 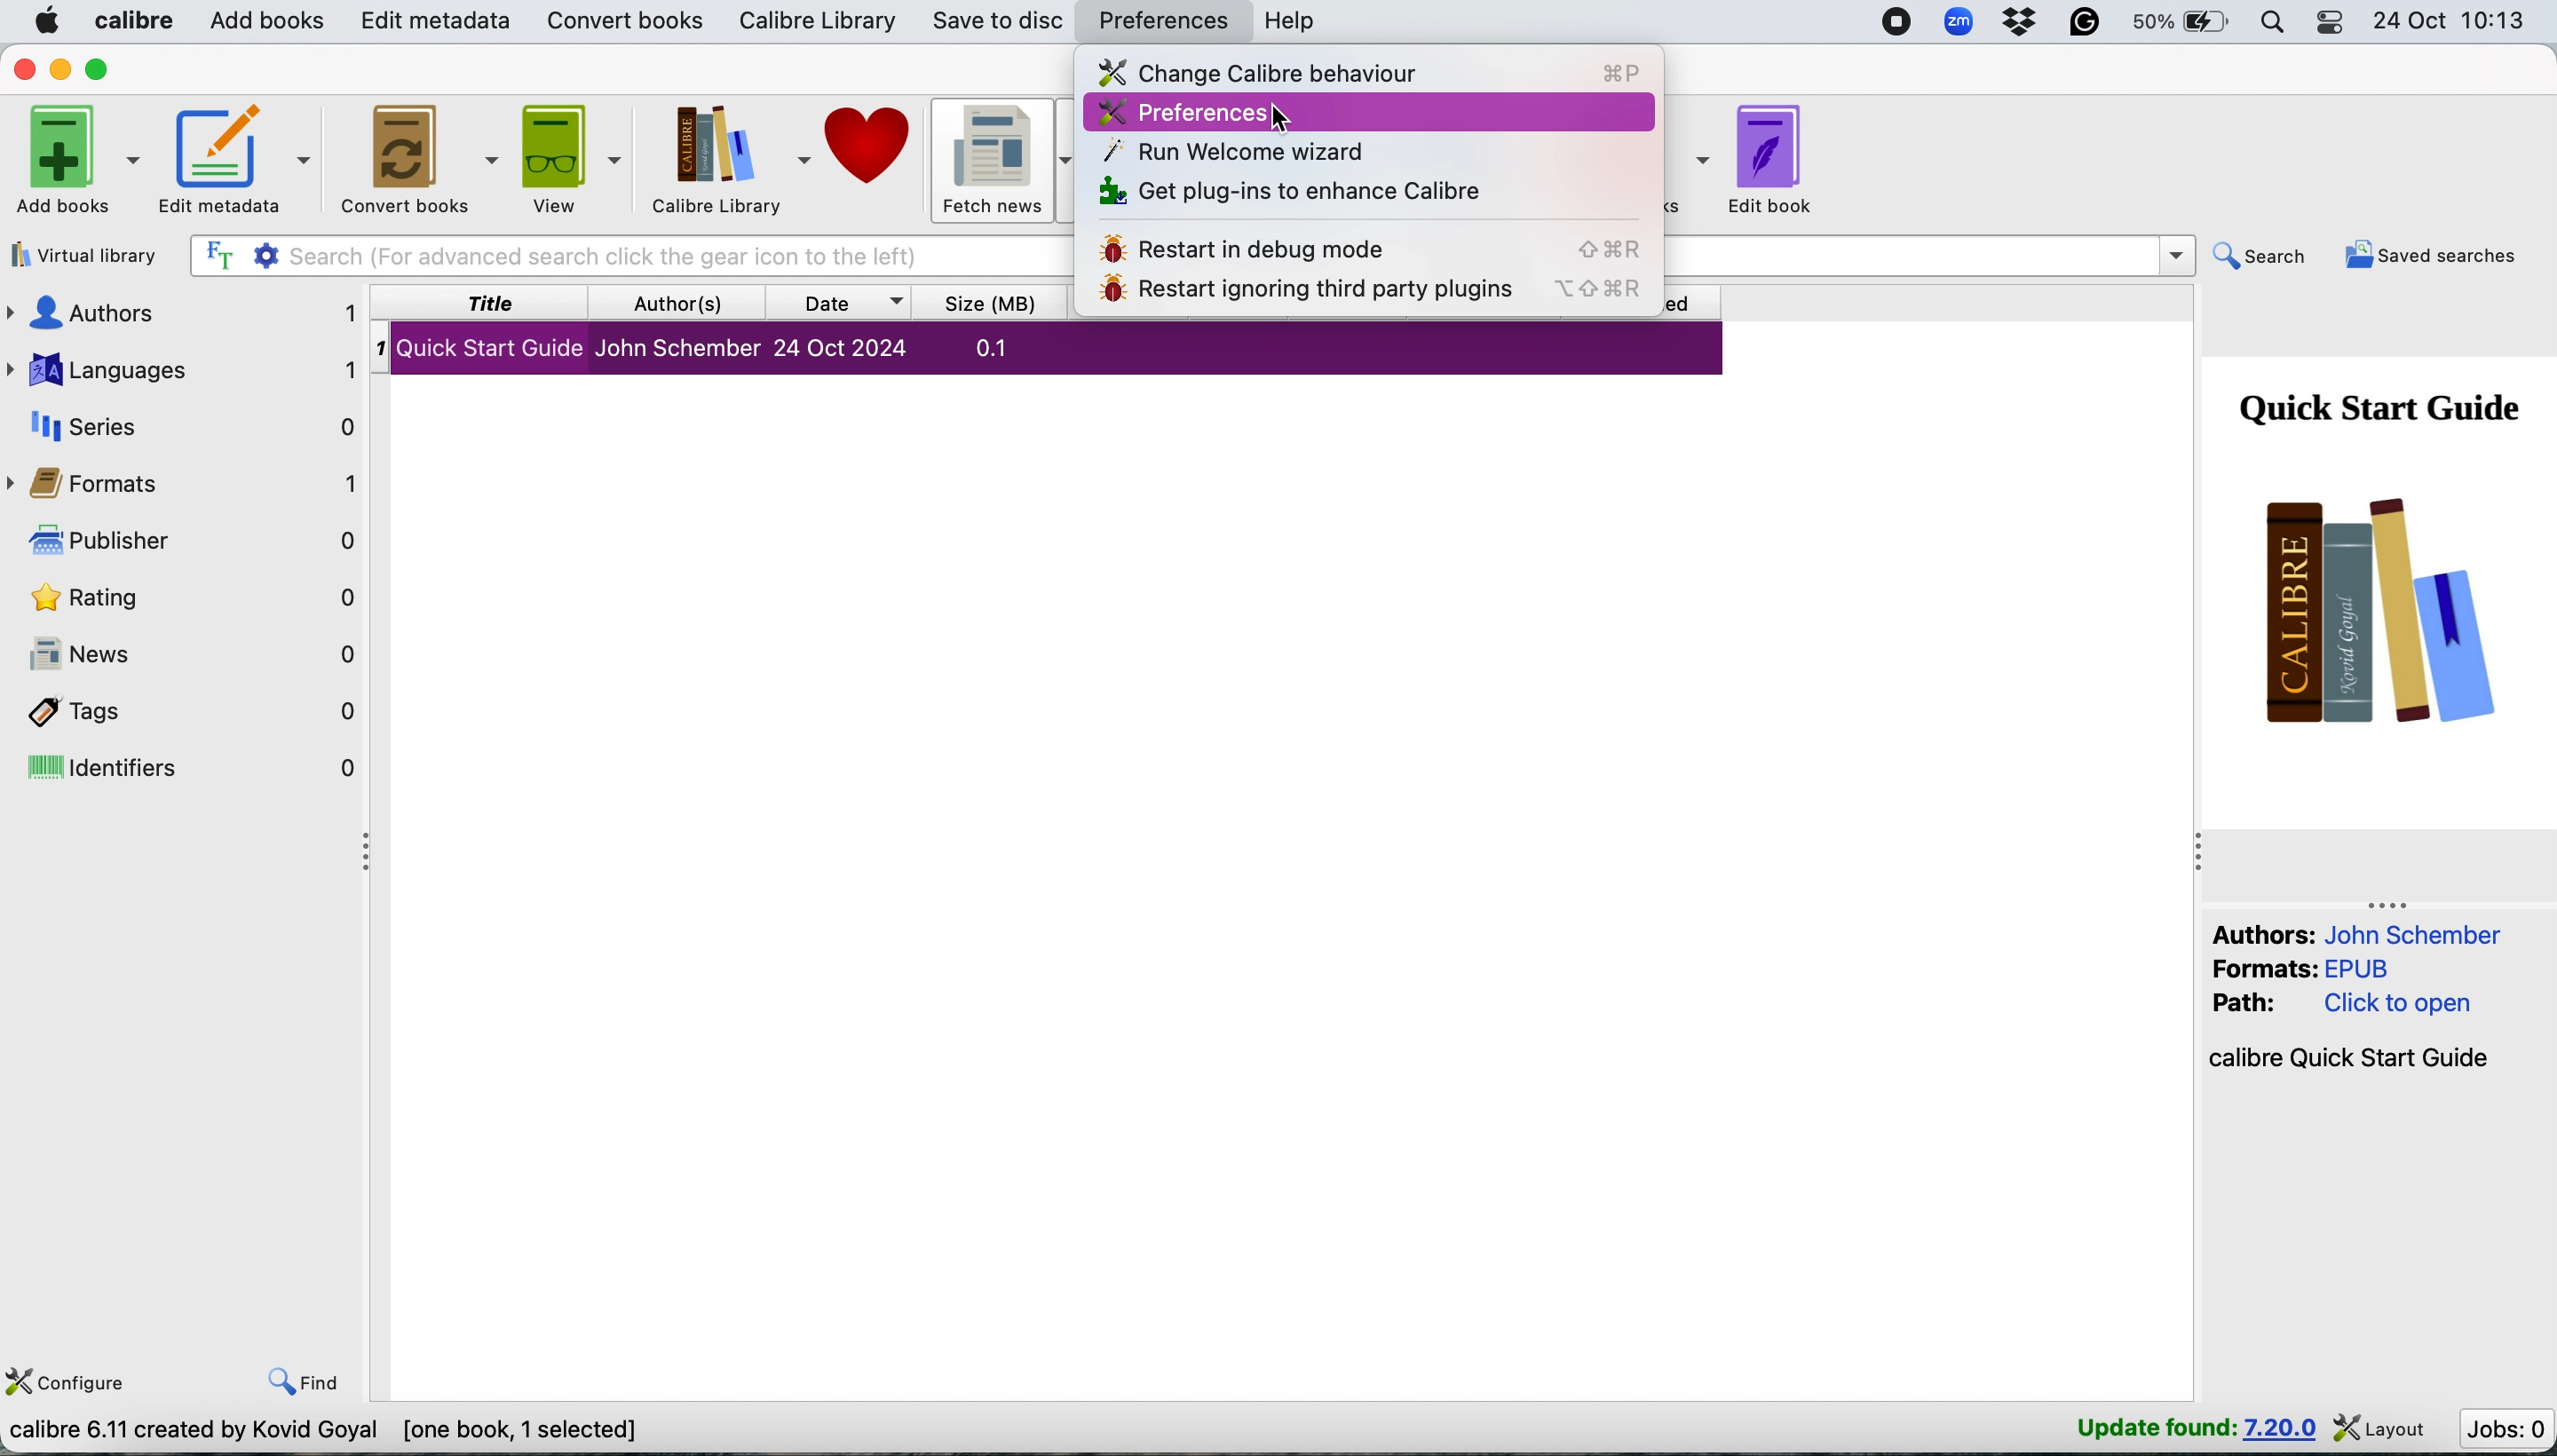 What do you see at coordinates (1364, 74) in the screenshot?
I see `change calibre behaviour` at bounding box center [1364, 74].